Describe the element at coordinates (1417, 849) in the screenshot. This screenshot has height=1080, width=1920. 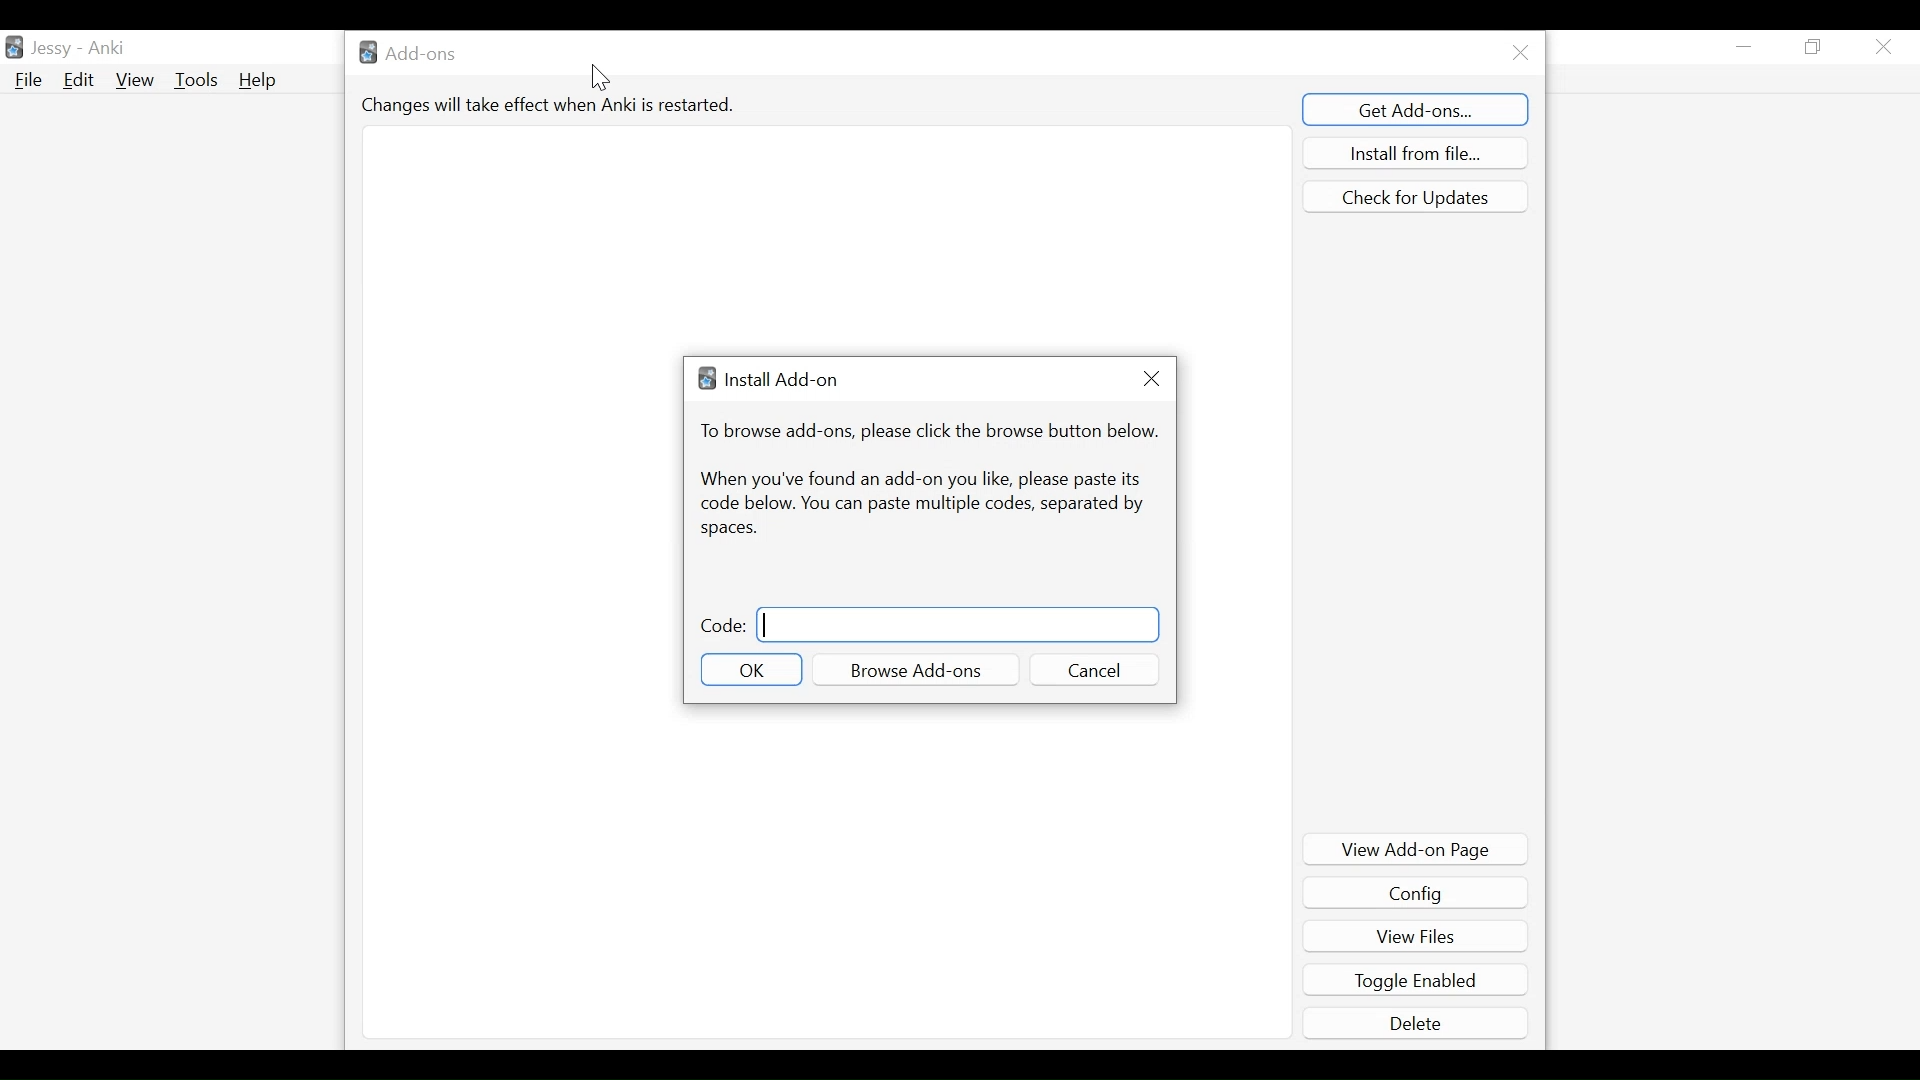
I see `View Add-on Page` at that location.